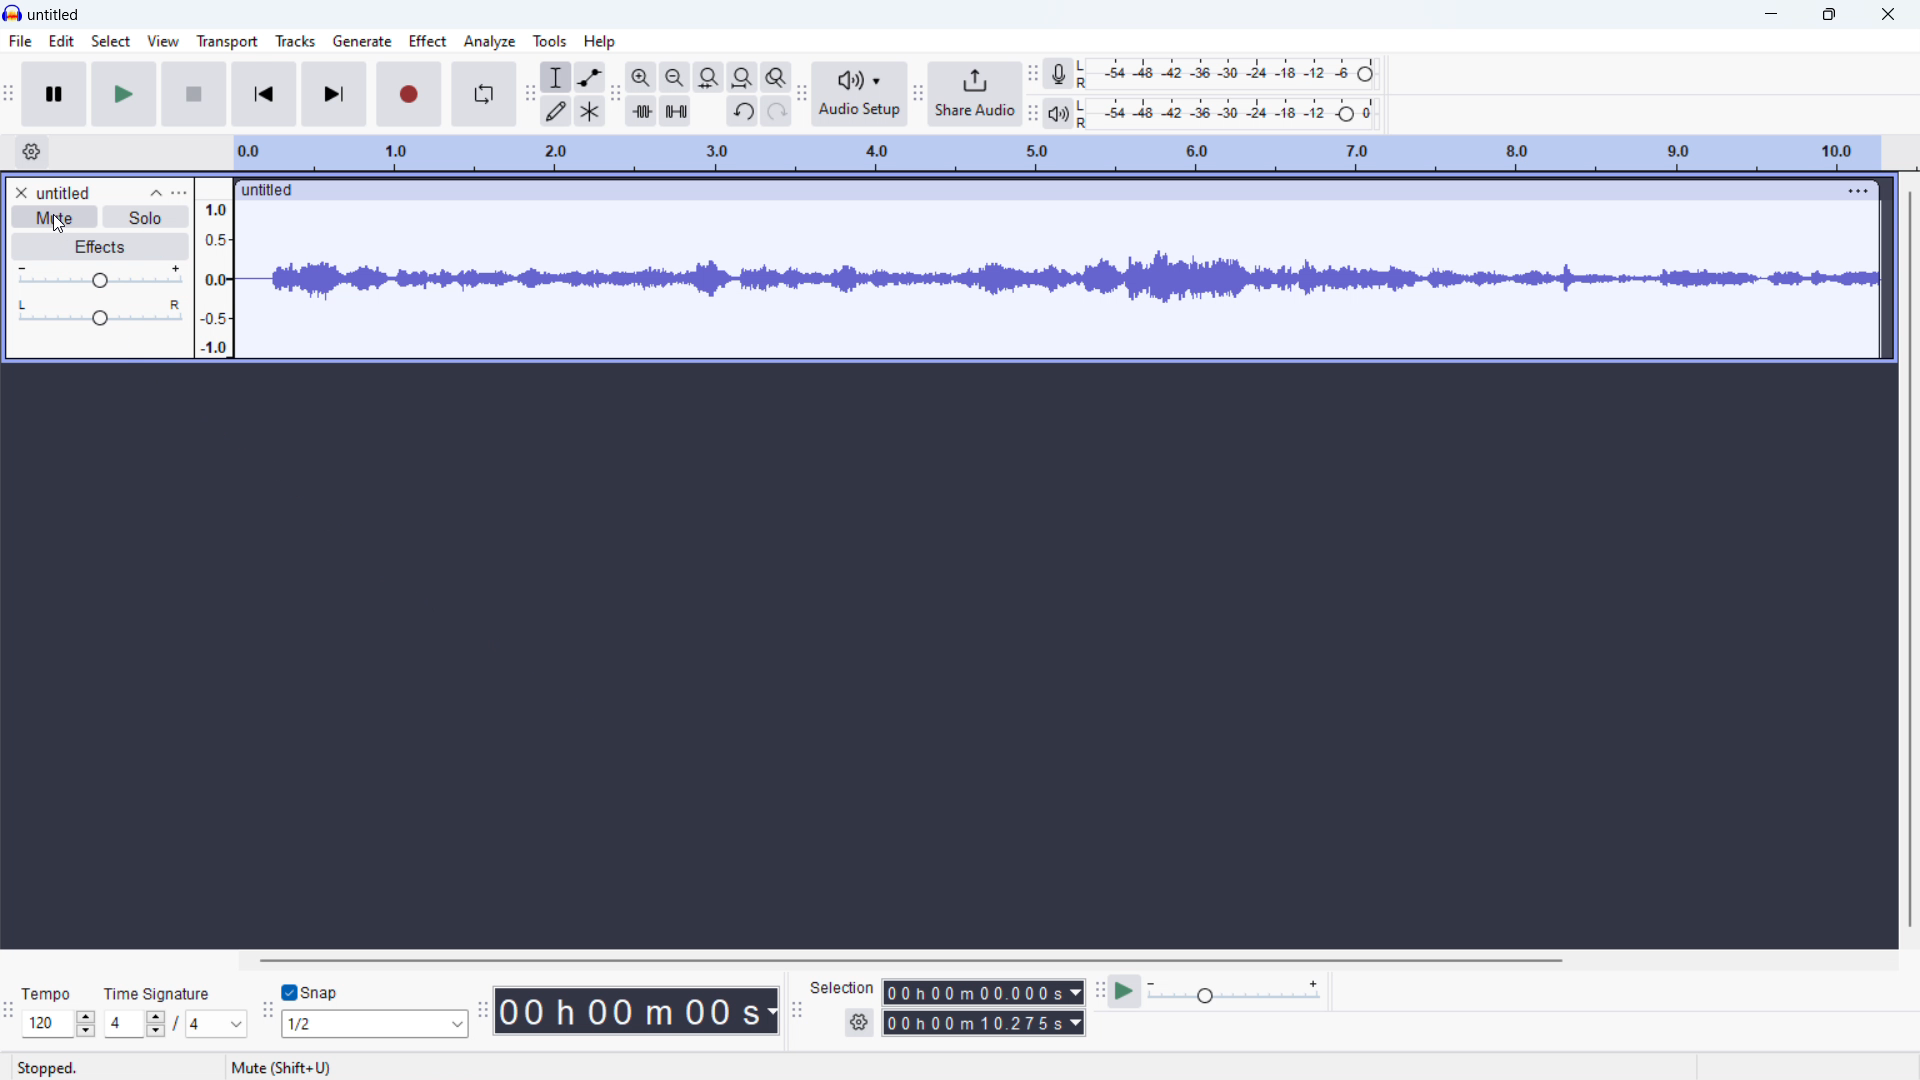 This screenshot has height=1080, width=1920. Describe the element at coordinates (54, 94) in the screenshot. I see `pause` at that location.